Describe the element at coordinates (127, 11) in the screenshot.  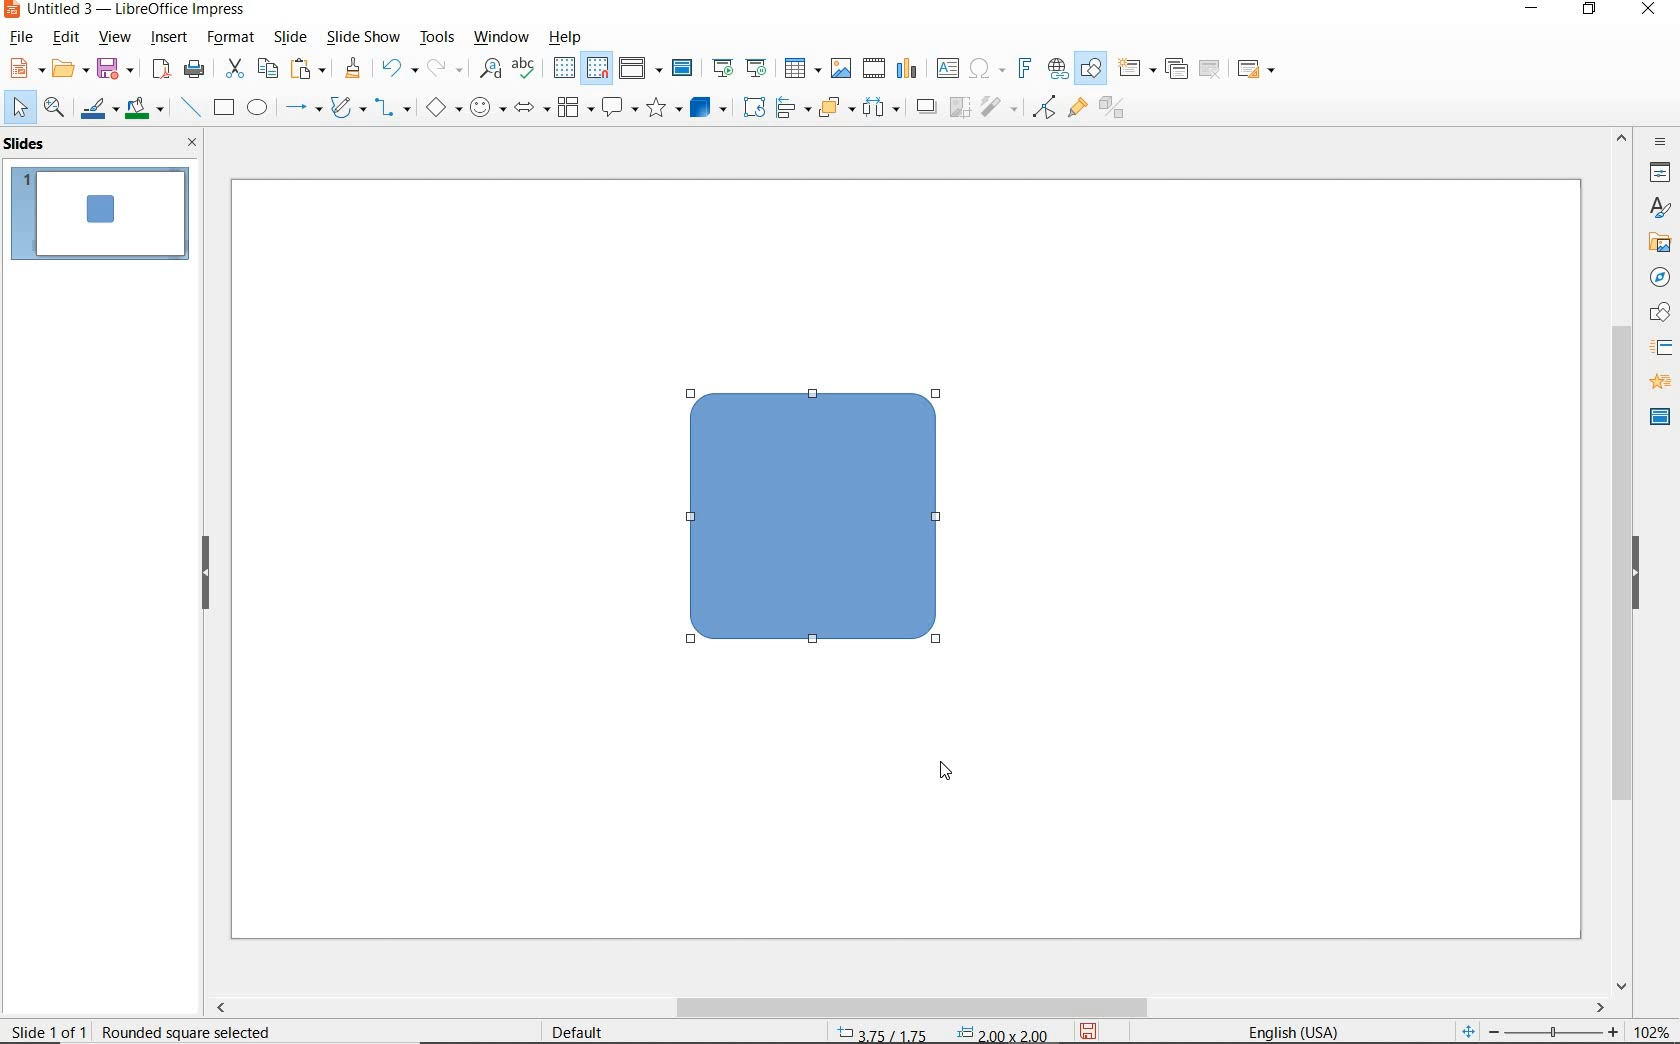
I see `file name` at that location.